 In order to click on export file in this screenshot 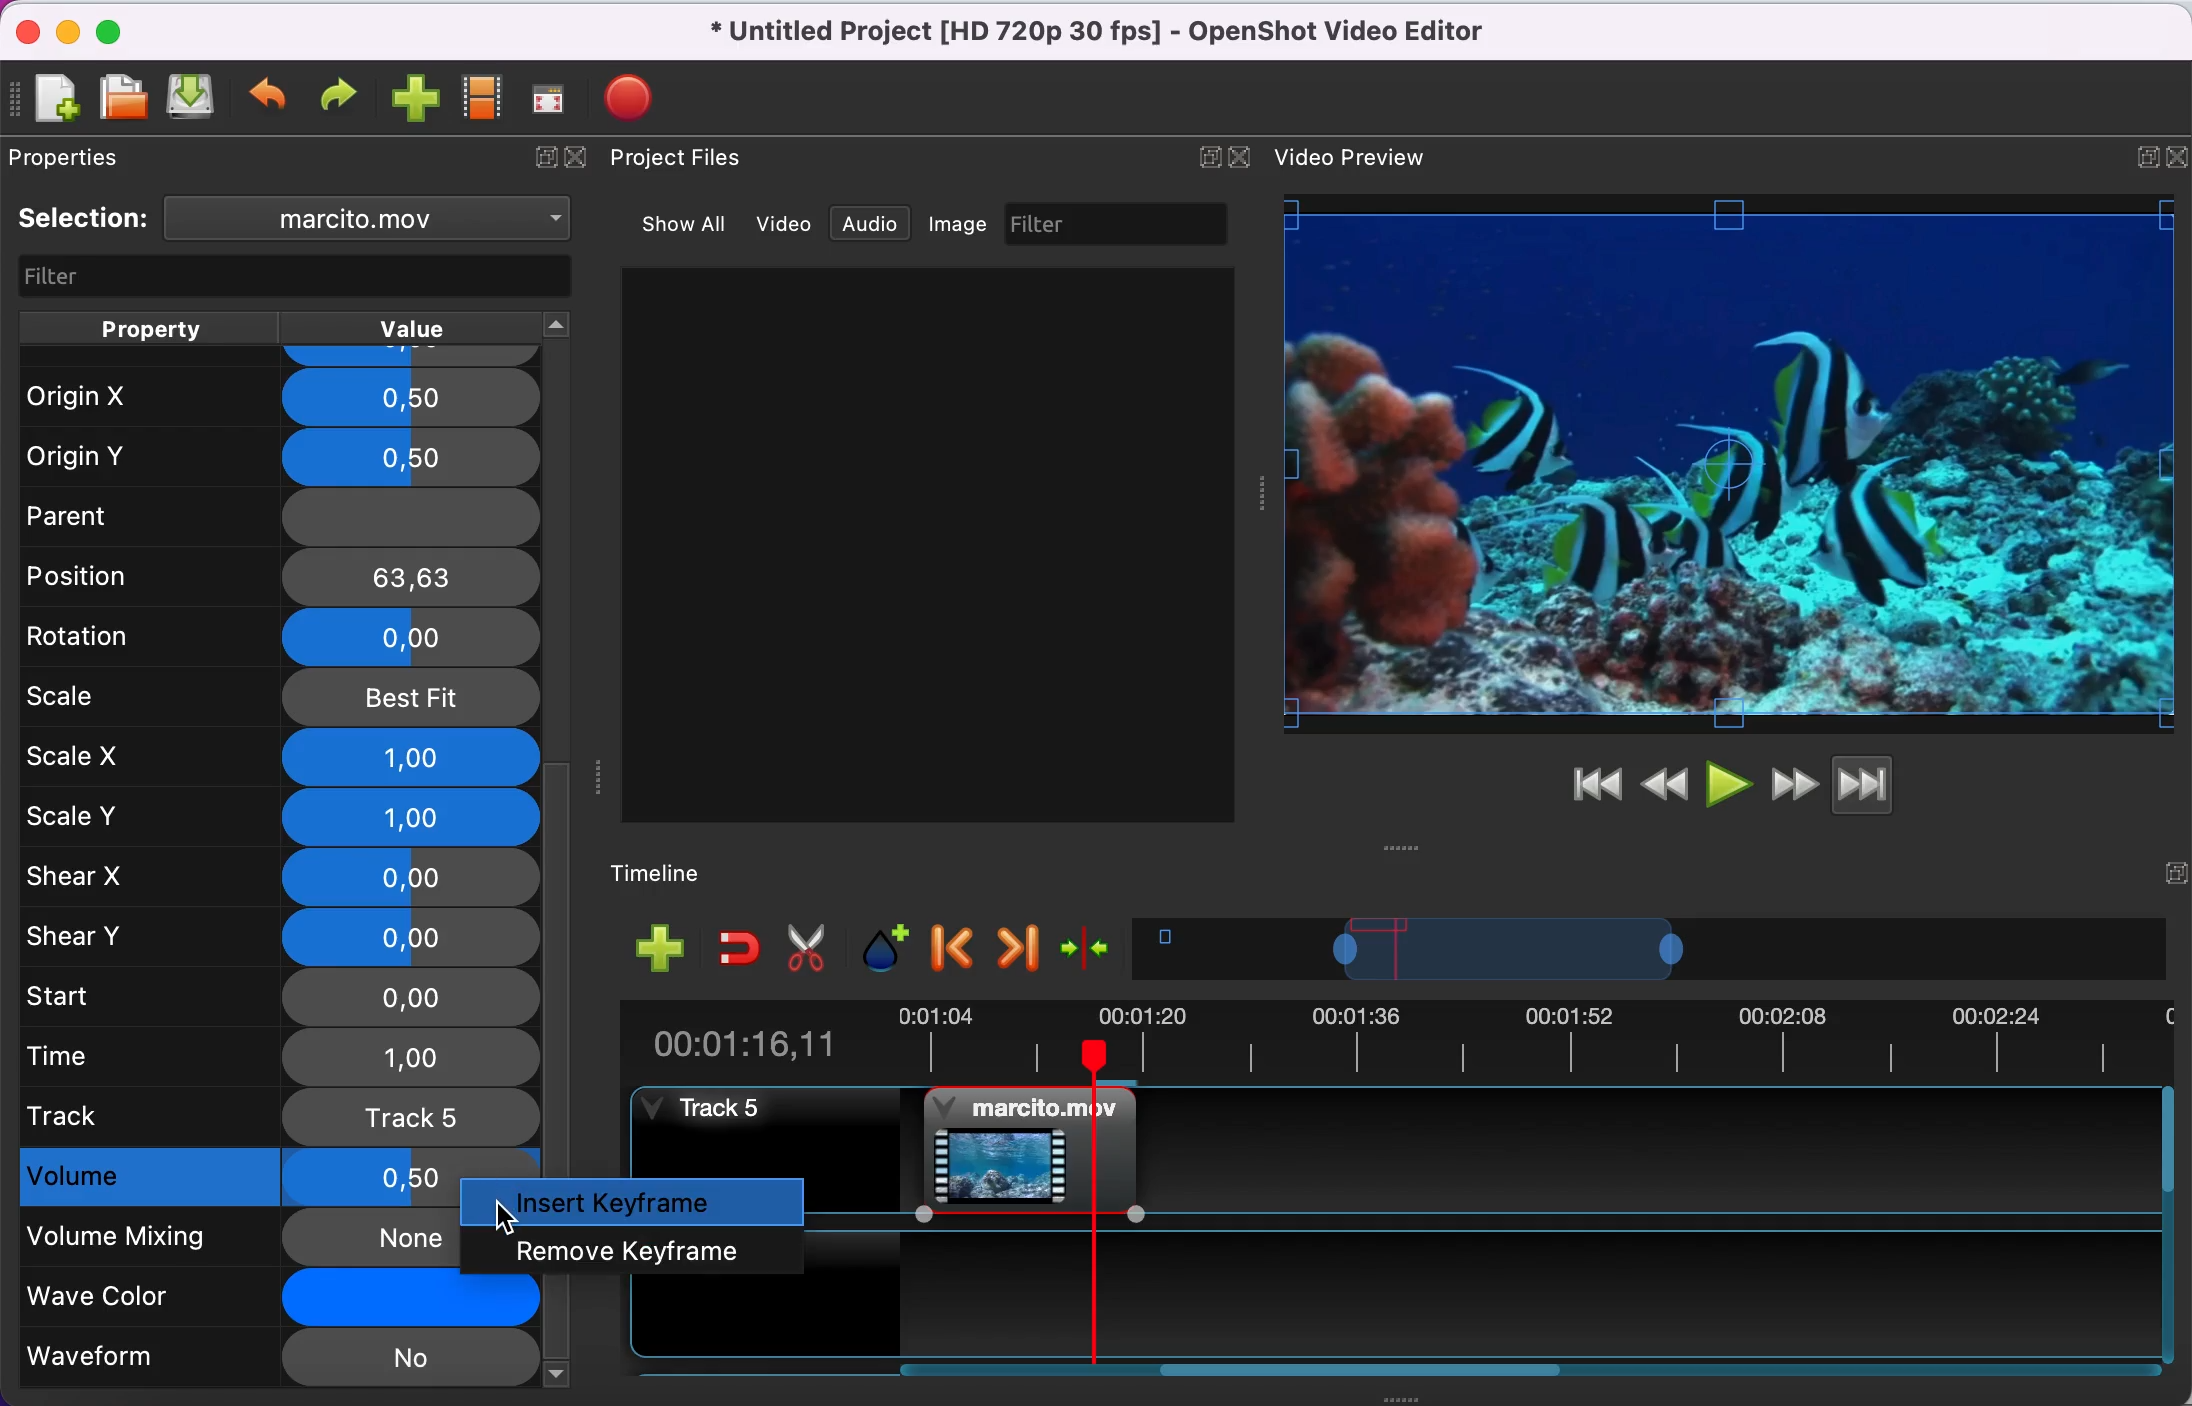, I will do `click(634, 92)`.